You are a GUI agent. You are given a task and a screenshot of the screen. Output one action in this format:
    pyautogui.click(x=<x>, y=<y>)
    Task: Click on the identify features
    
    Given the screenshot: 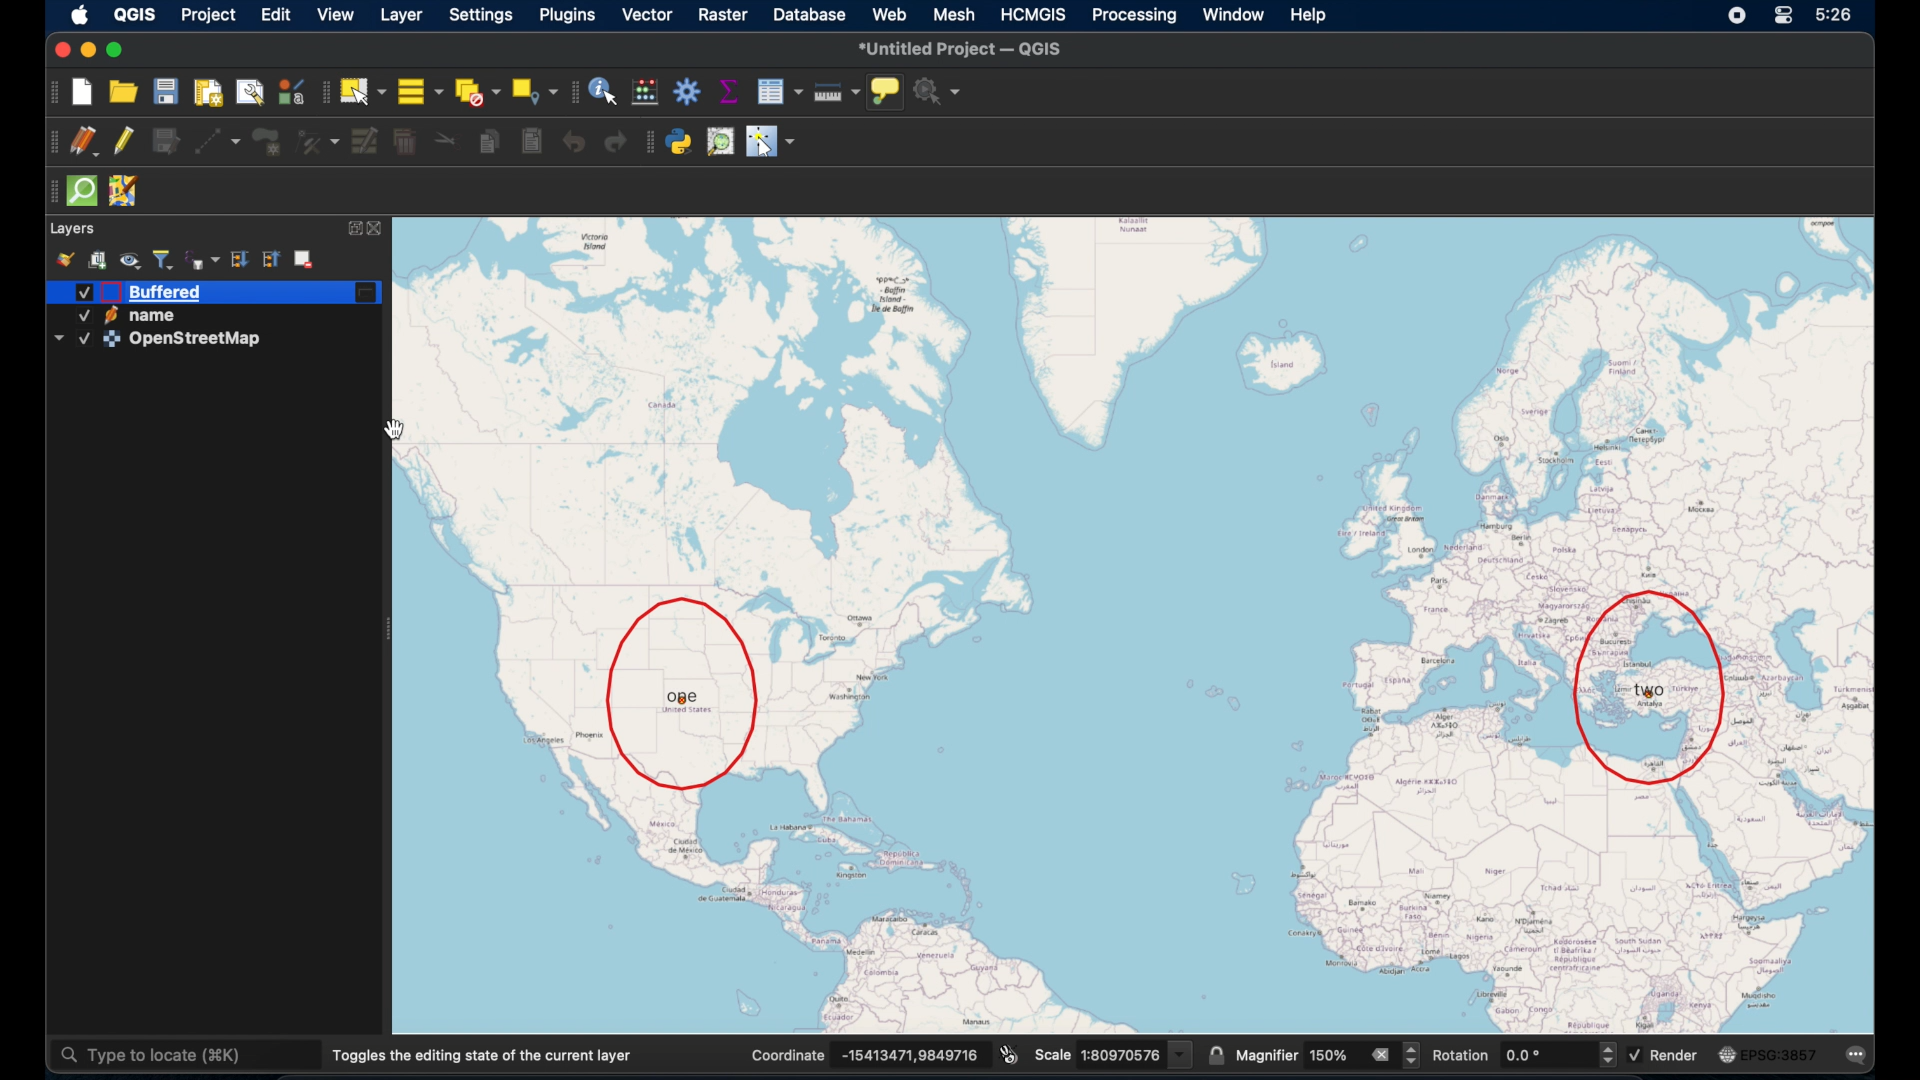 What is the action you would take?
    pyautogui.click(x=603, y=91)
    